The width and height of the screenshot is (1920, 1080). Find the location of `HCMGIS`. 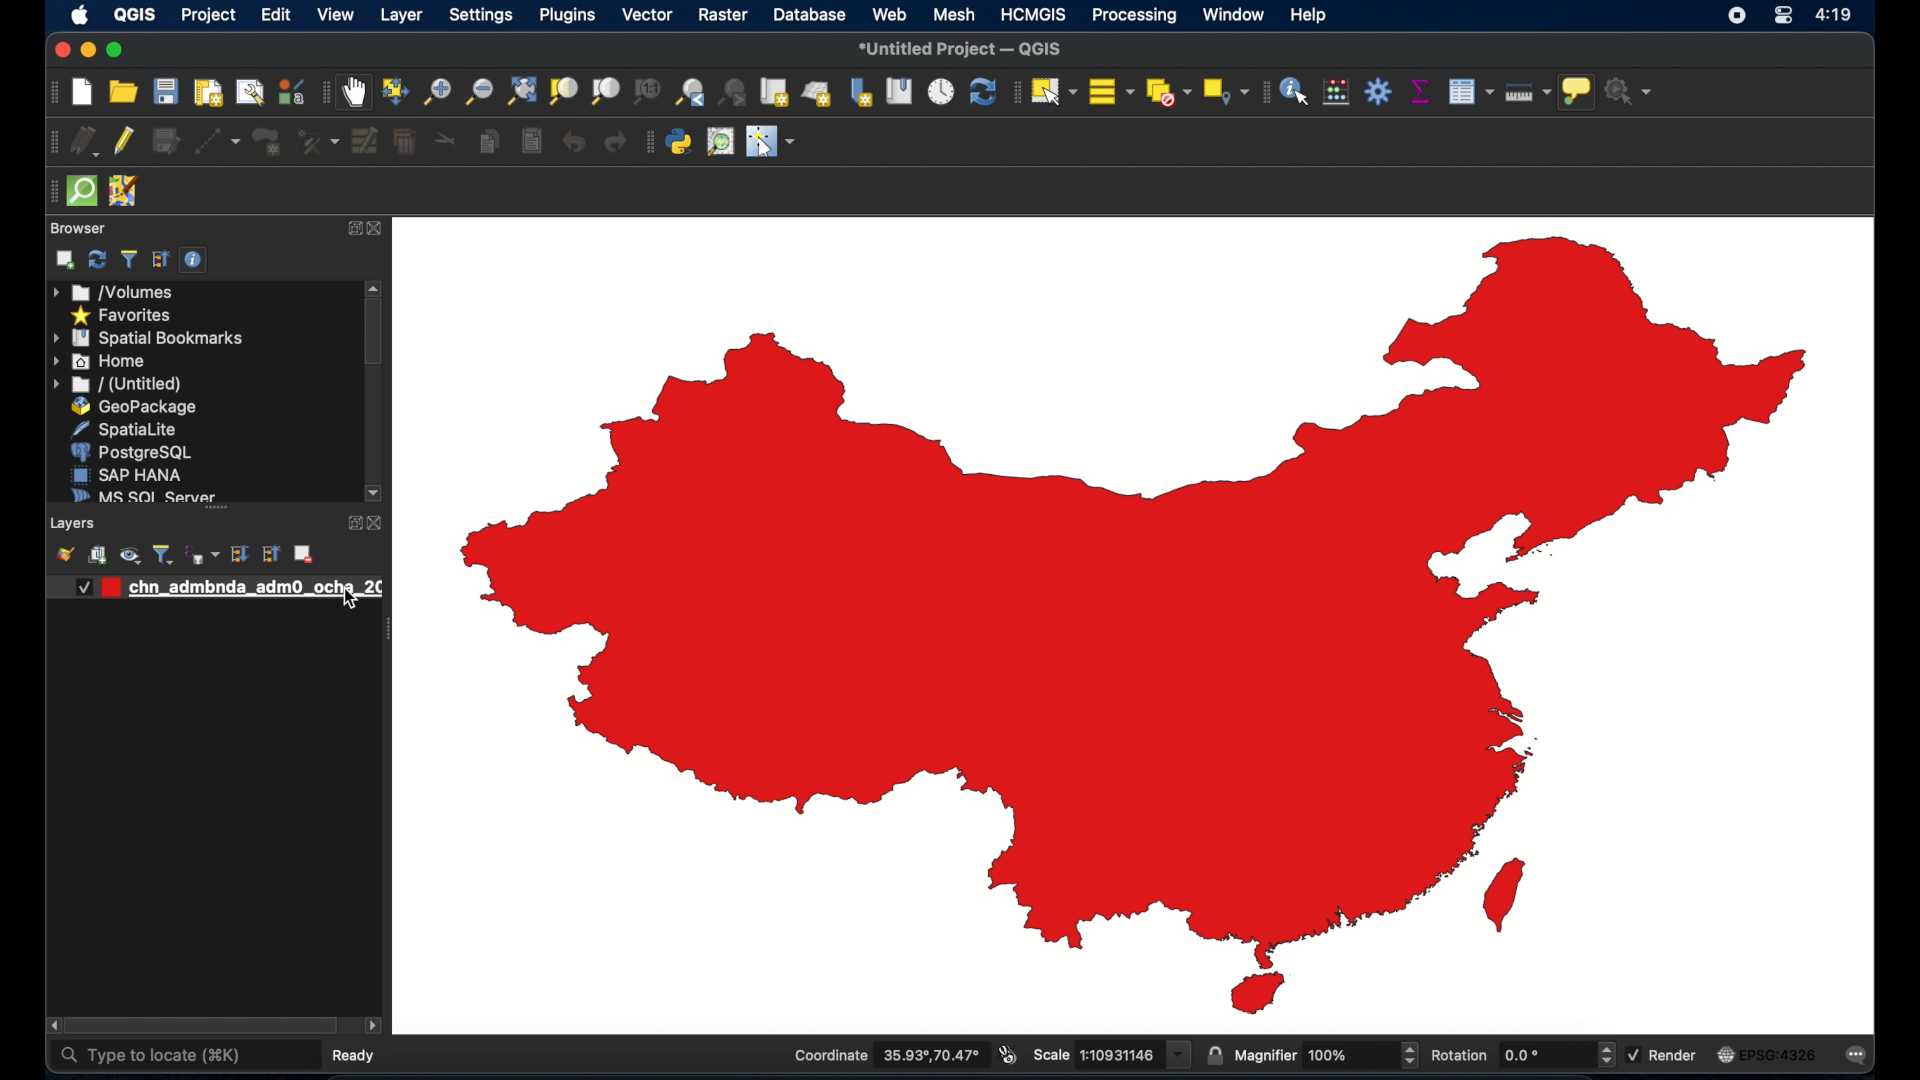

HCMGIS is located at coordinates (1033, 14).